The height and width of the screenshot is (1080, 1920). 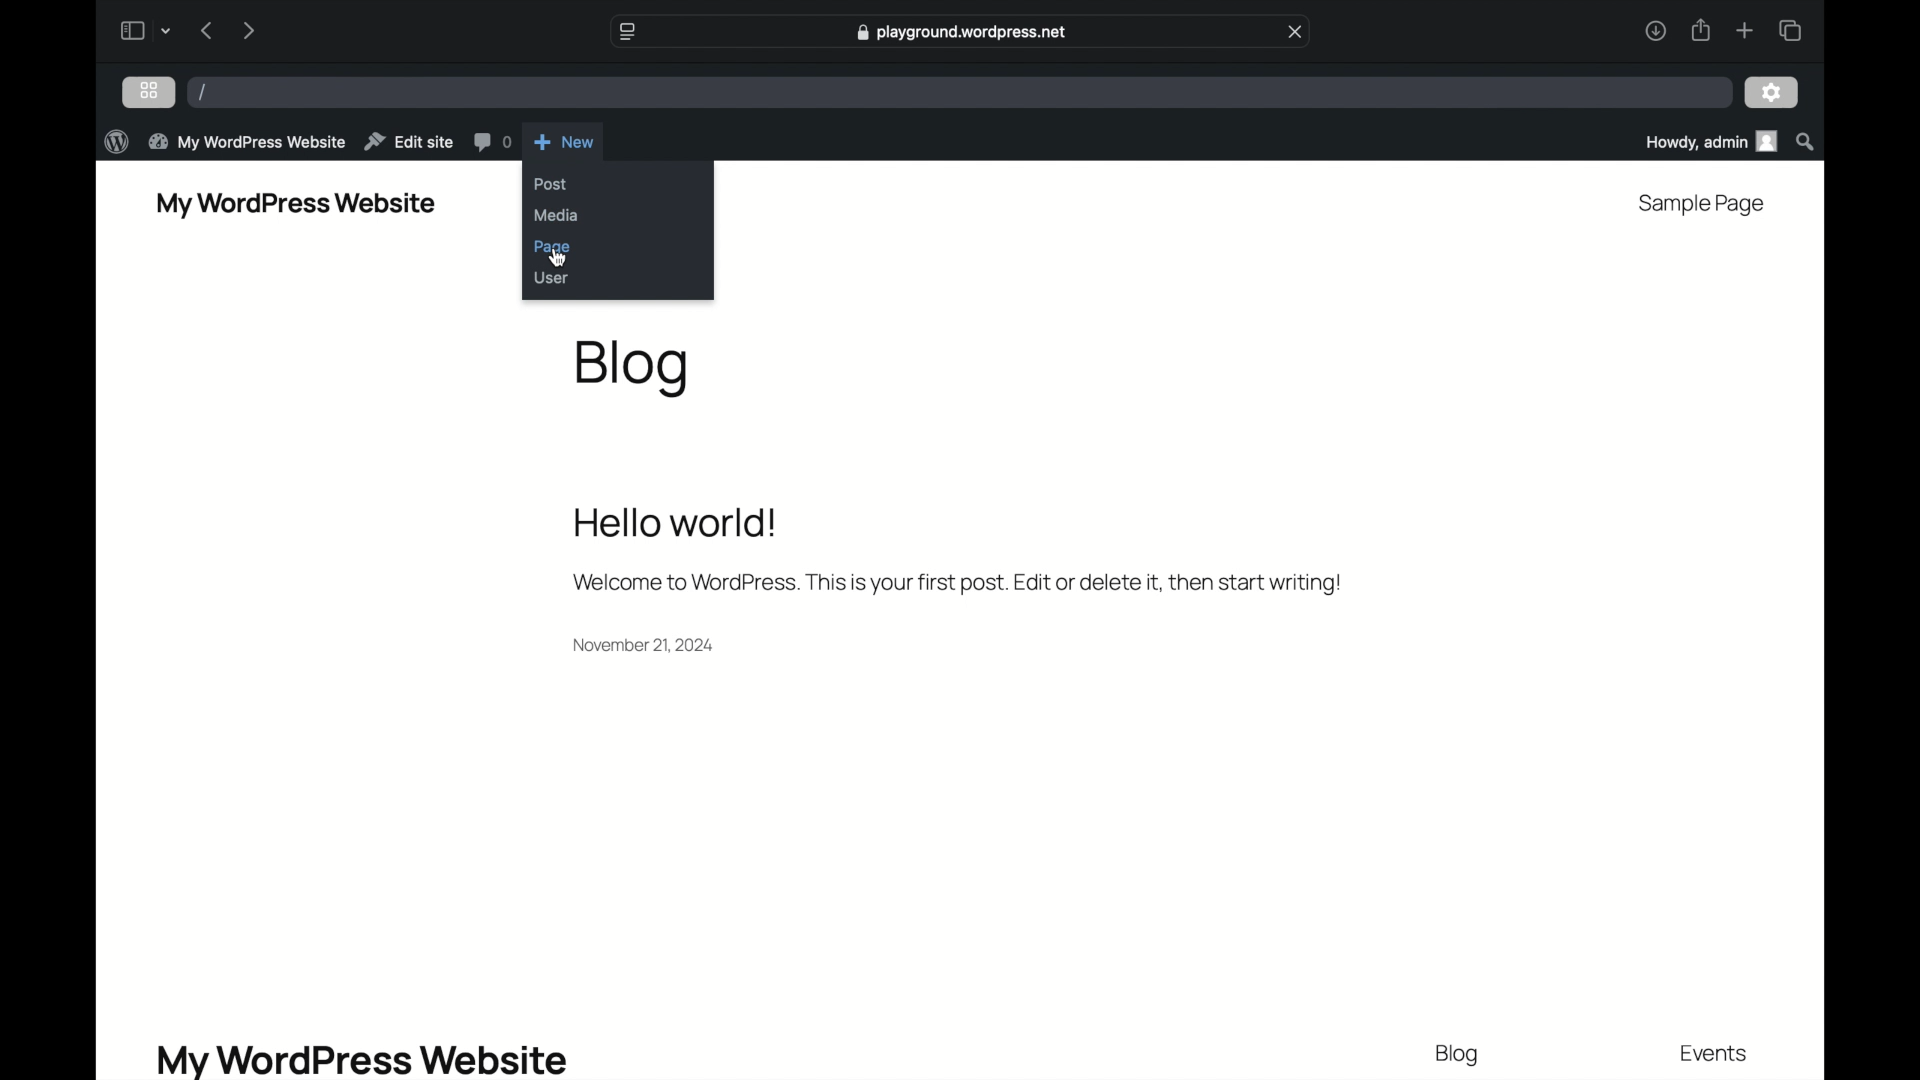 What do you see at coordinates (1700, 30) in the screenshot?
I see `share` at bounding box center [1700, 30].